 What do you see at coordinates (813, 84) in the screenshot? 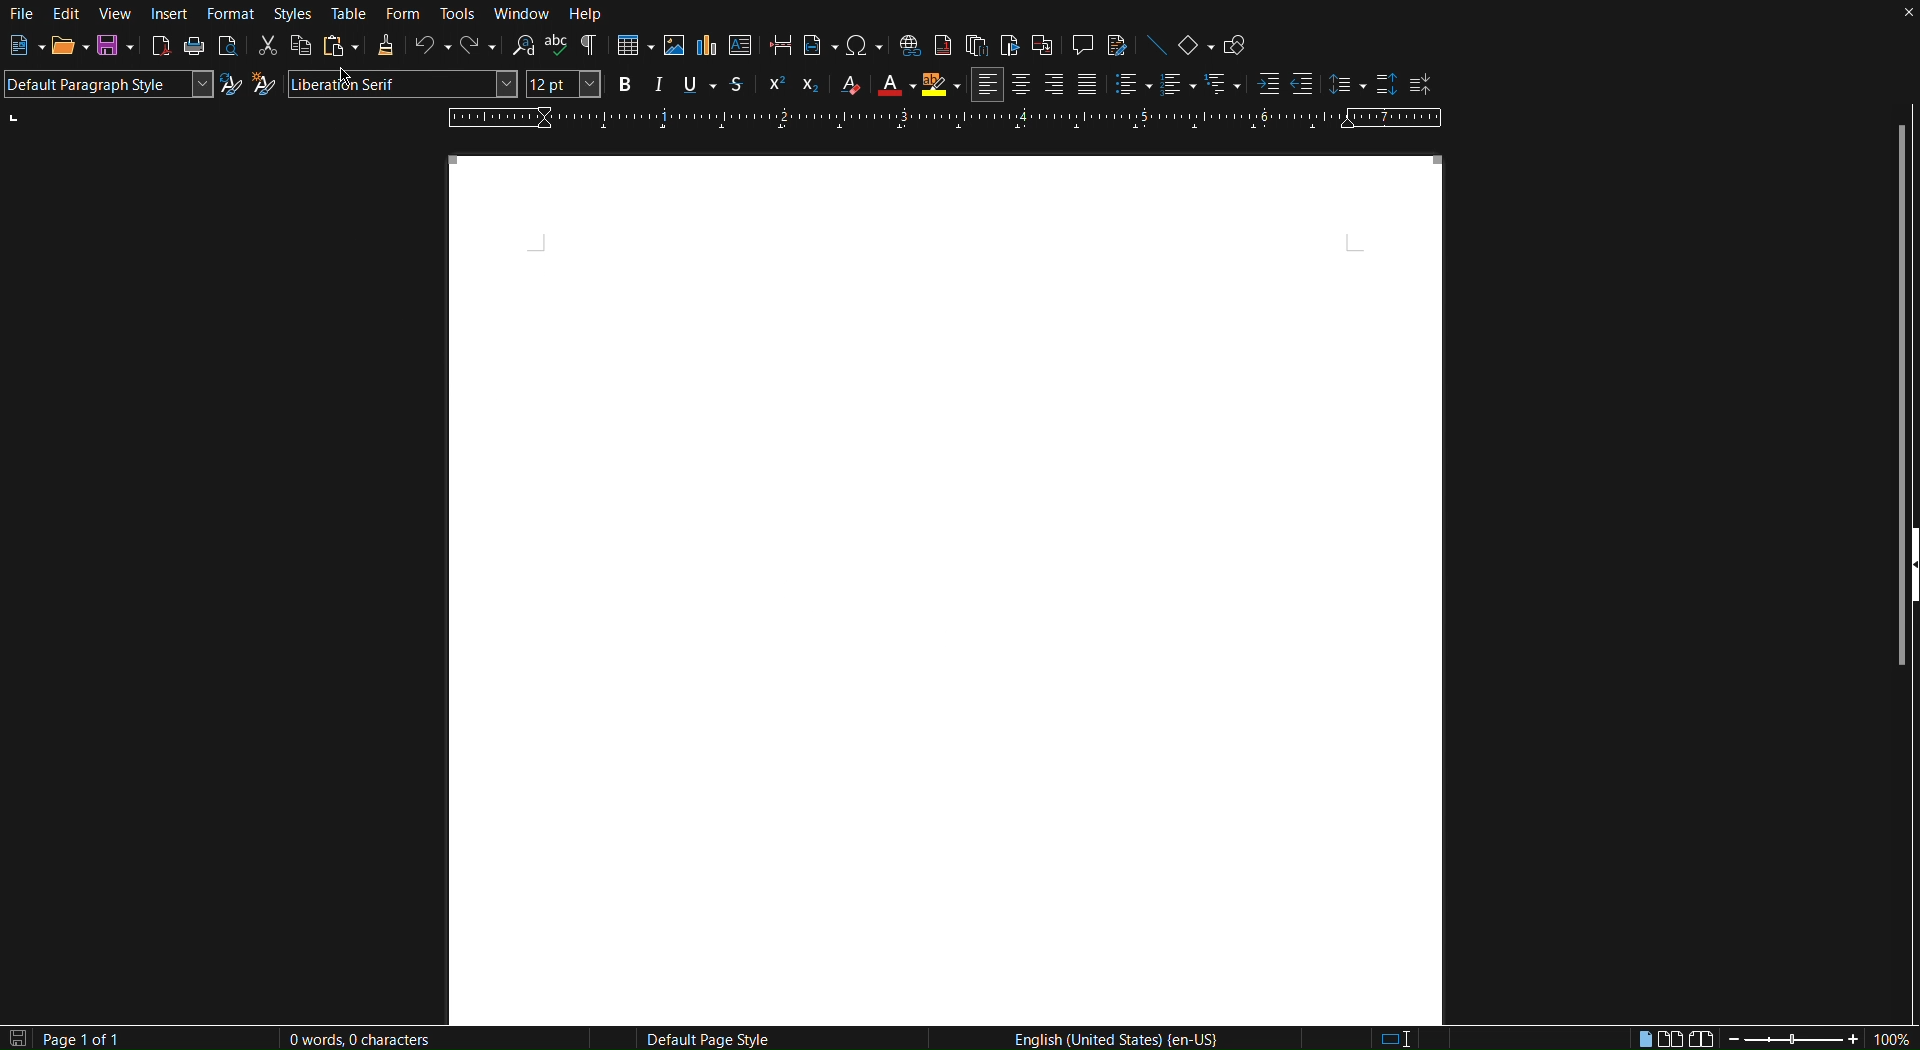
I see `Subscript` at bounding box center [813, 84].